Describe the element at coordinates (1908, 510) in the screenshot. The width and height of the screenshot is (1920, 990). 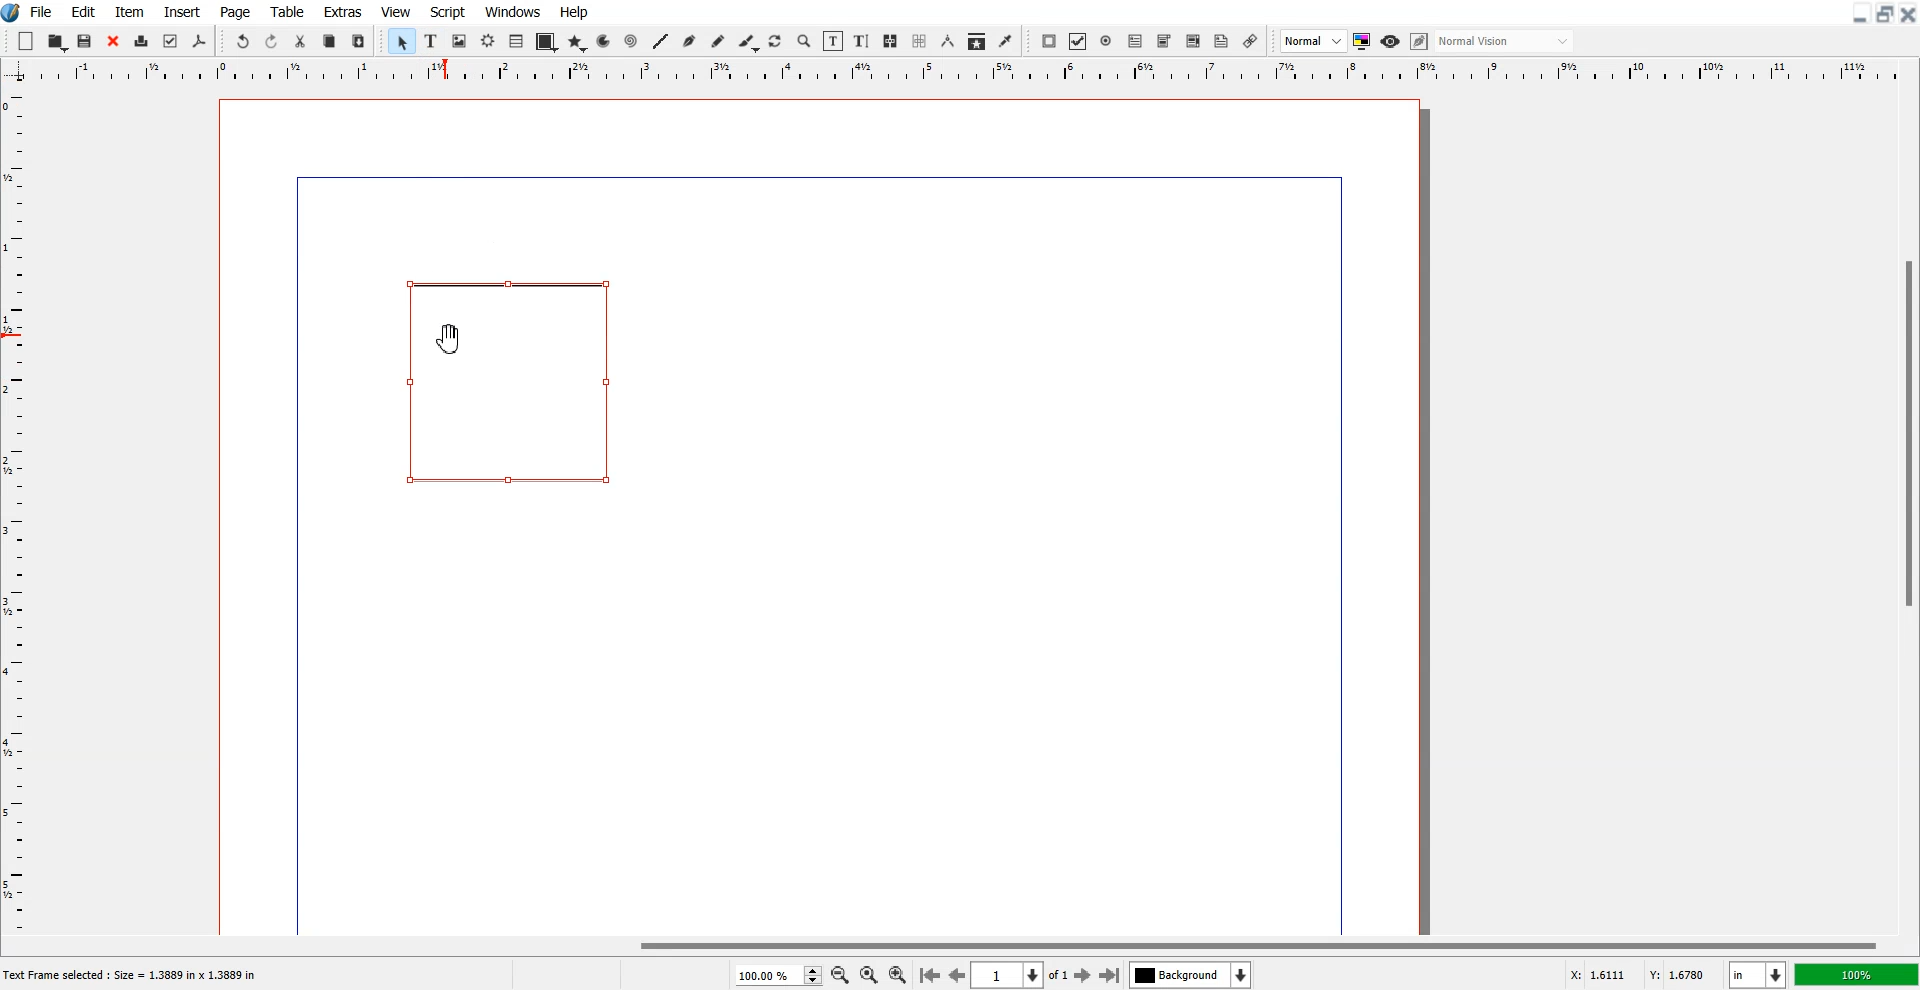
I see `Vertical Scroll bar` at that location.